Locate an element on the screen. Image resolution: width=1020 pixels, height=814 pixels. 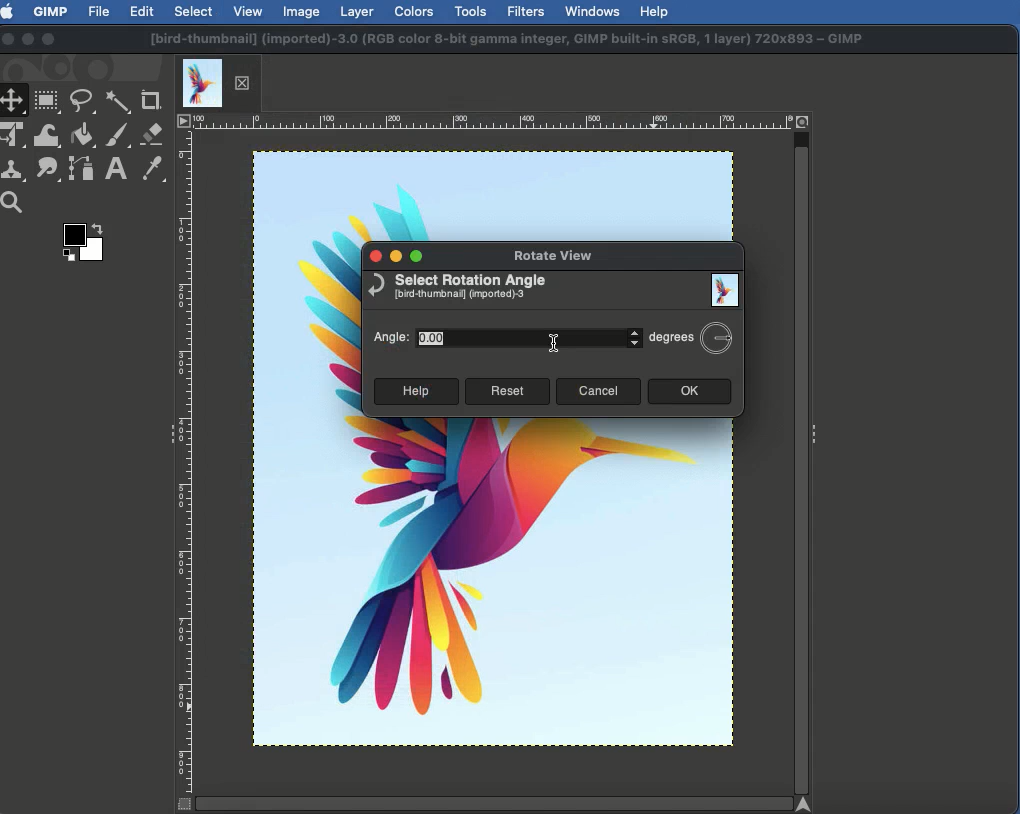
Rotate view is located at coordinates (561, 259).